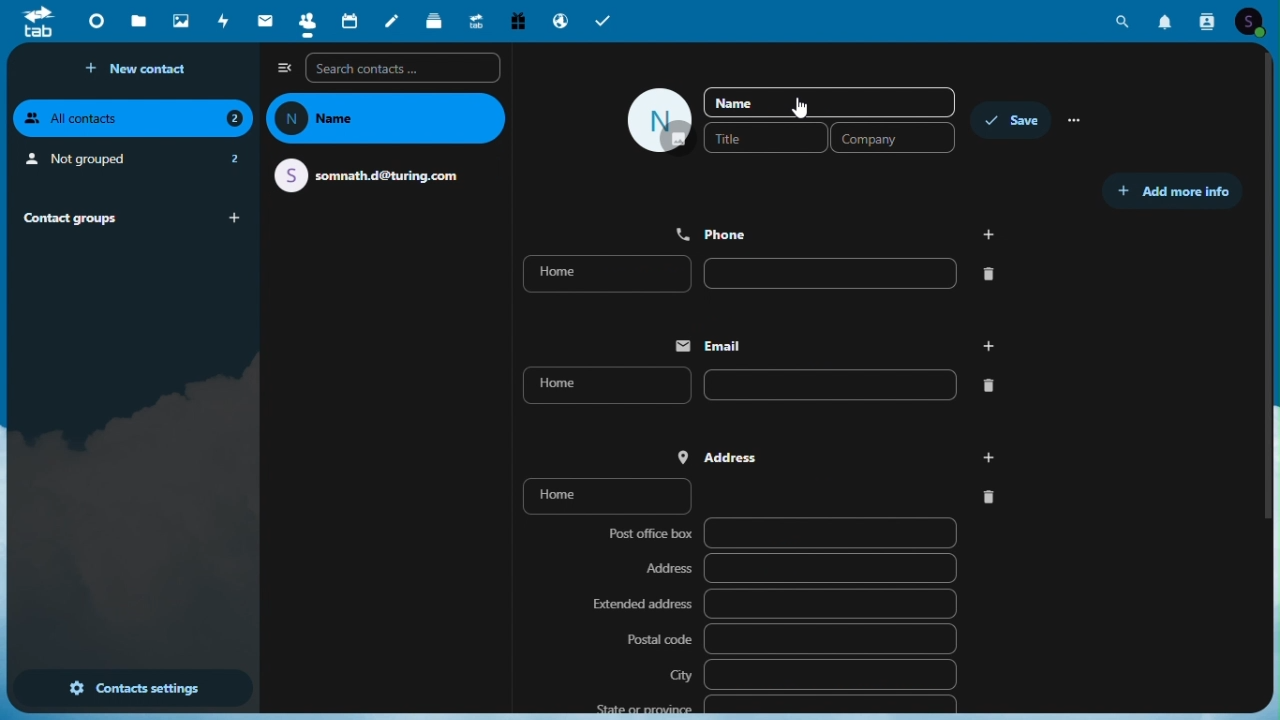  I want to click on Not grouped, so click(131, 161).